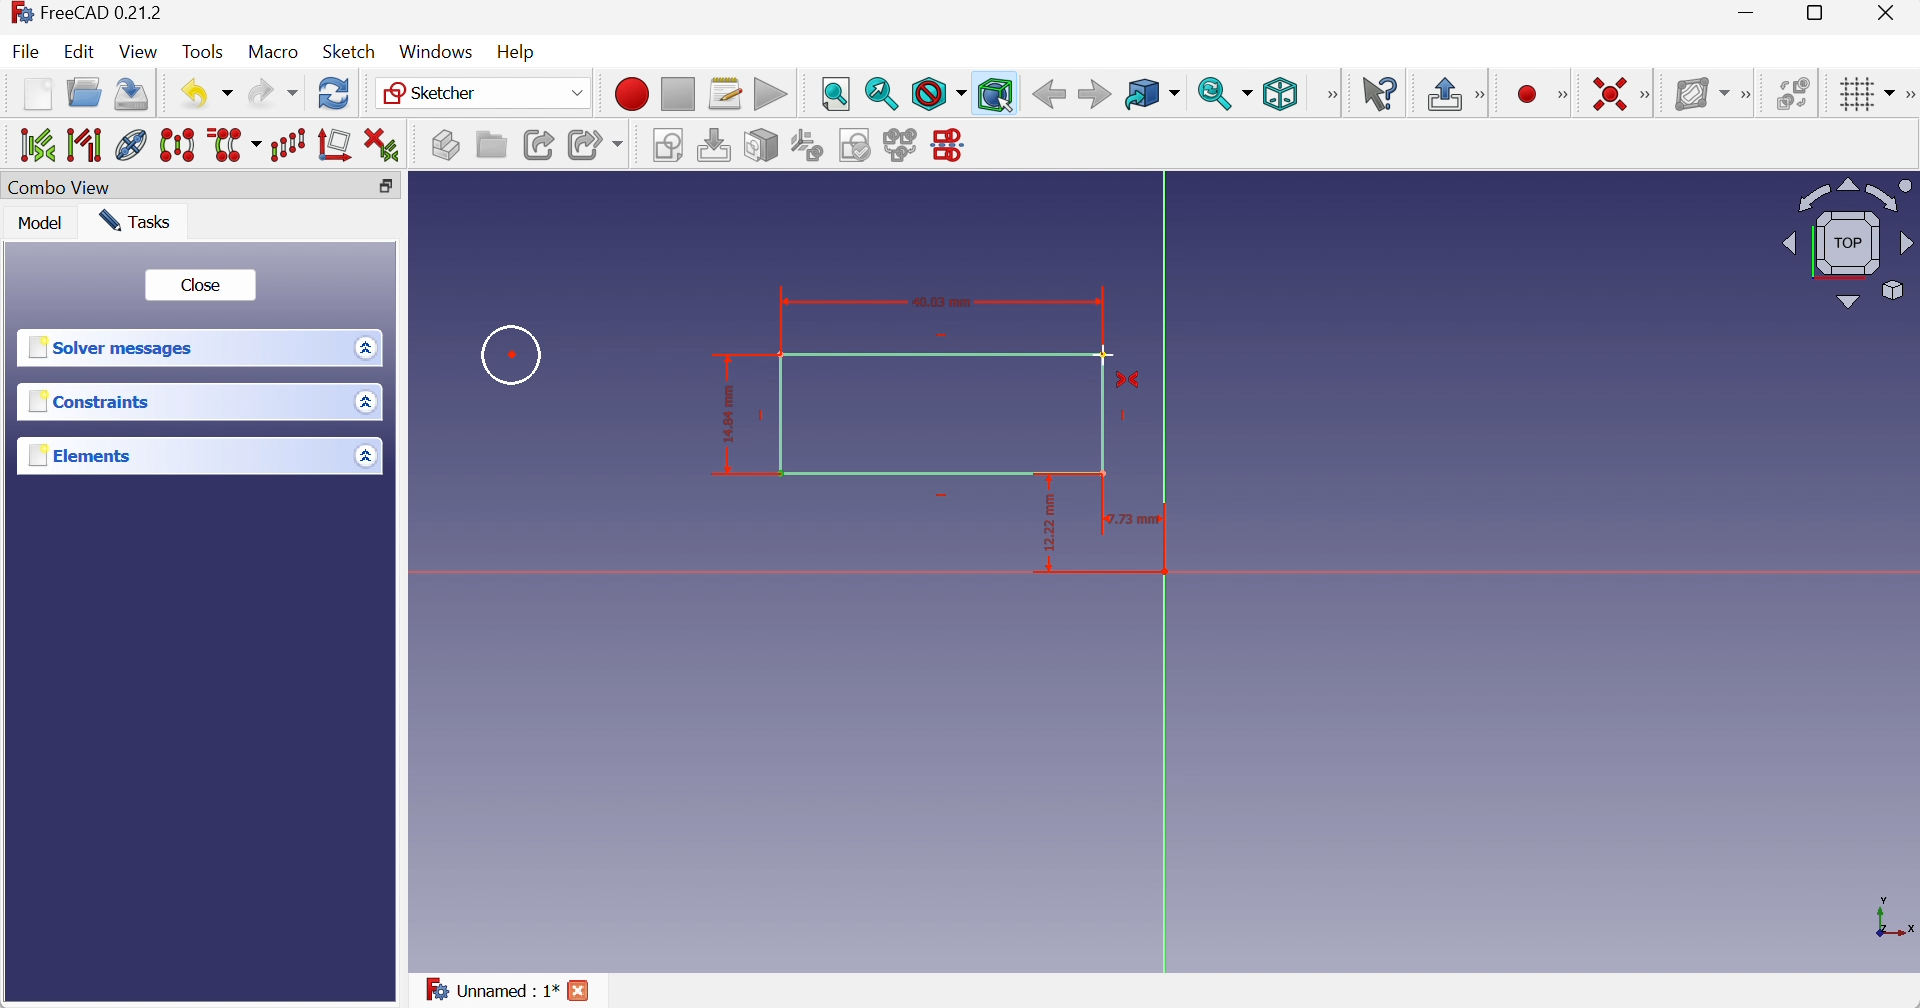  Describe the element at coordinates (1048, 95) in the screenshot. I see `Back` at that location.